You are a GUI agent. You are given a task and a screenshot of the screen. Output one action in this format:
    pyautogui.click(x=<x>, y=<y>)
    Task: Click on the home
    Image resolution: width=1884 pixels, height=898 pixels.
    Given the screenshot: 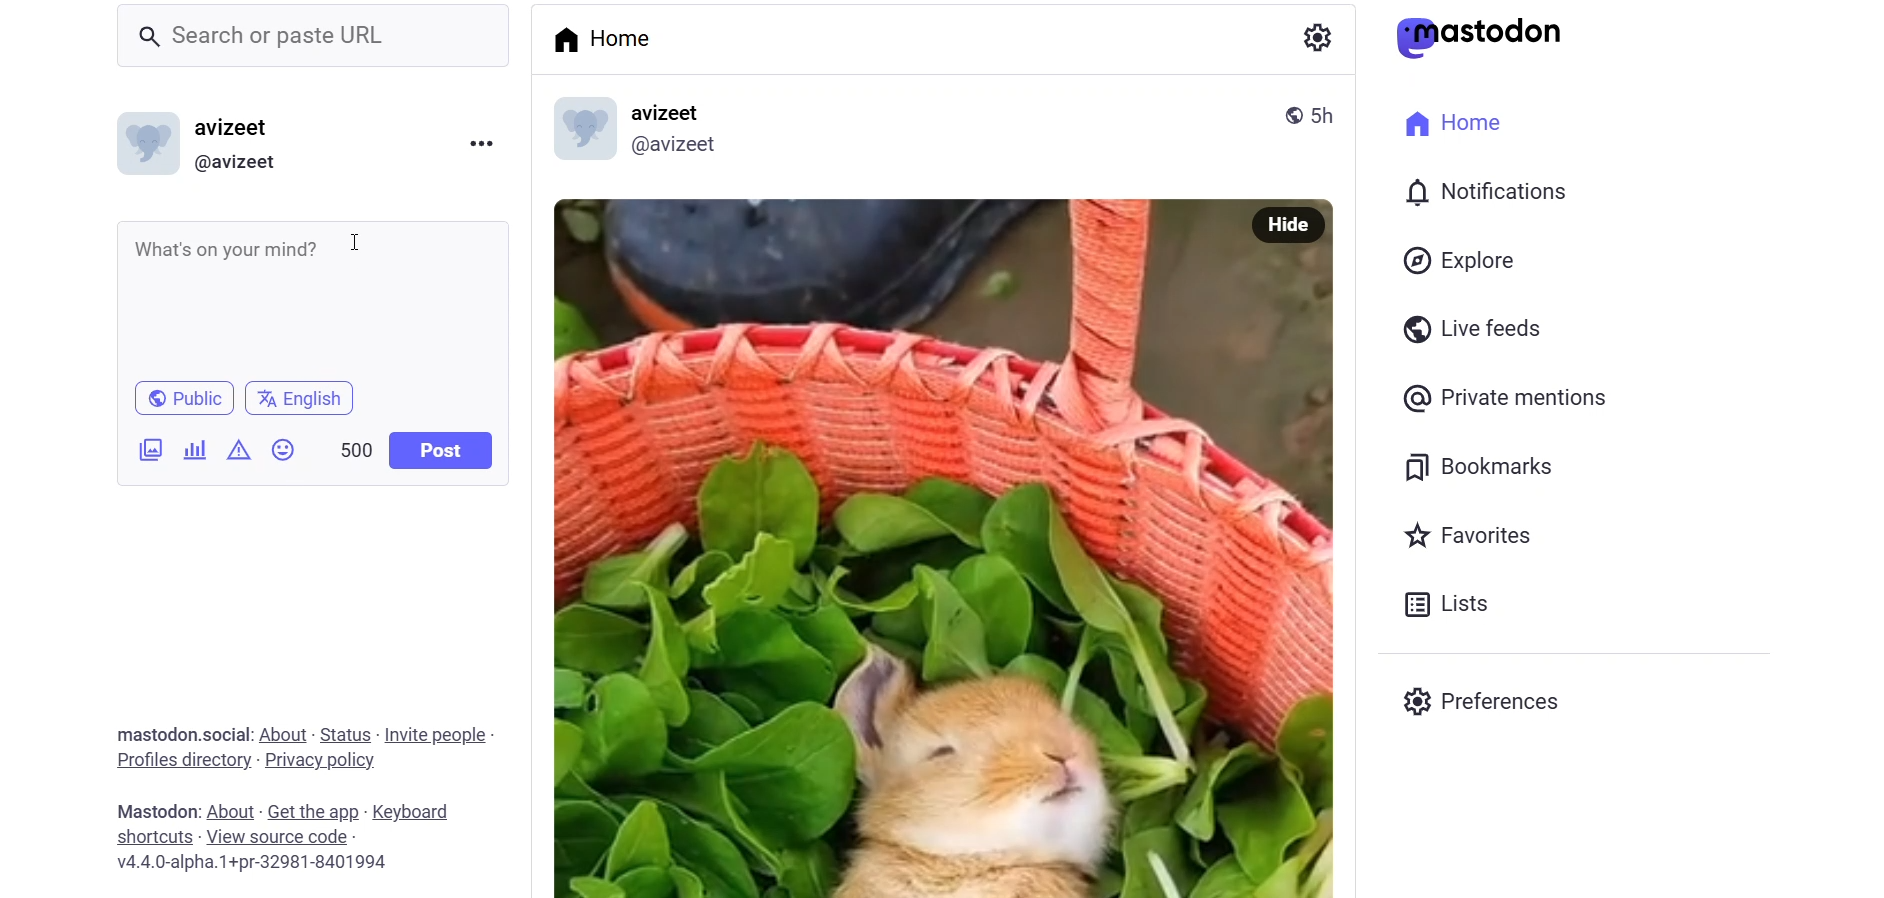 What is the action you would take?
    pyautogui.click(x=600, y=36)
    